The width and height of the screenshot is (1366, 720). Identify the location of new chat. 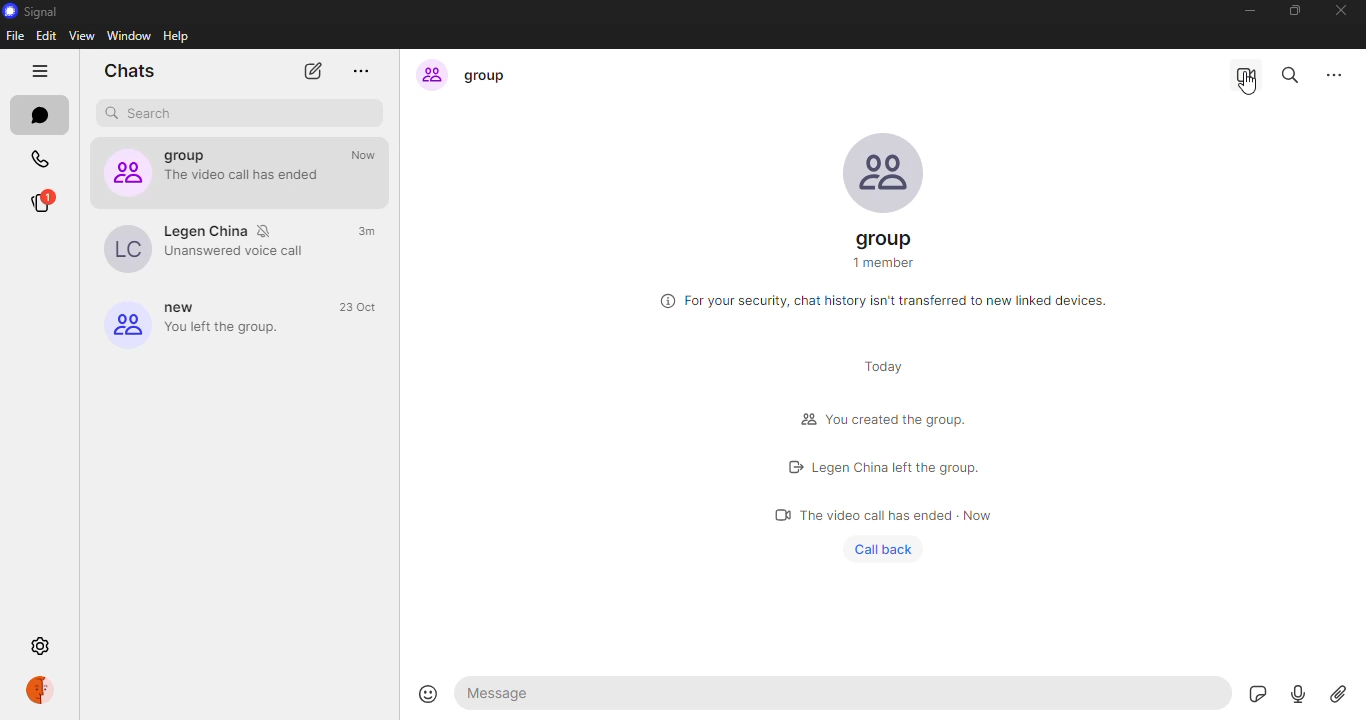
(311, 71).